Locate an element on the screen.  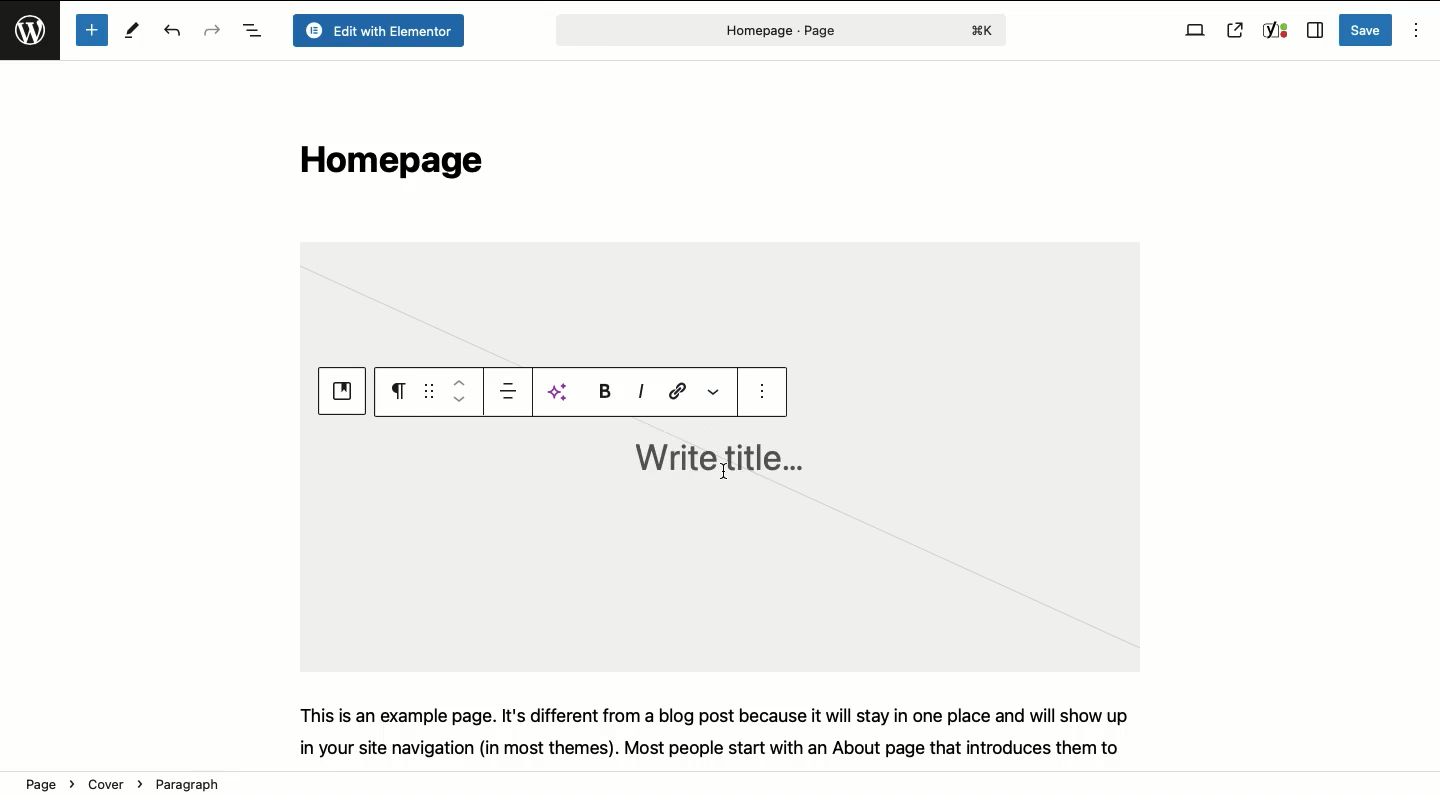
Yoast is located at coordinates (1274, 31).